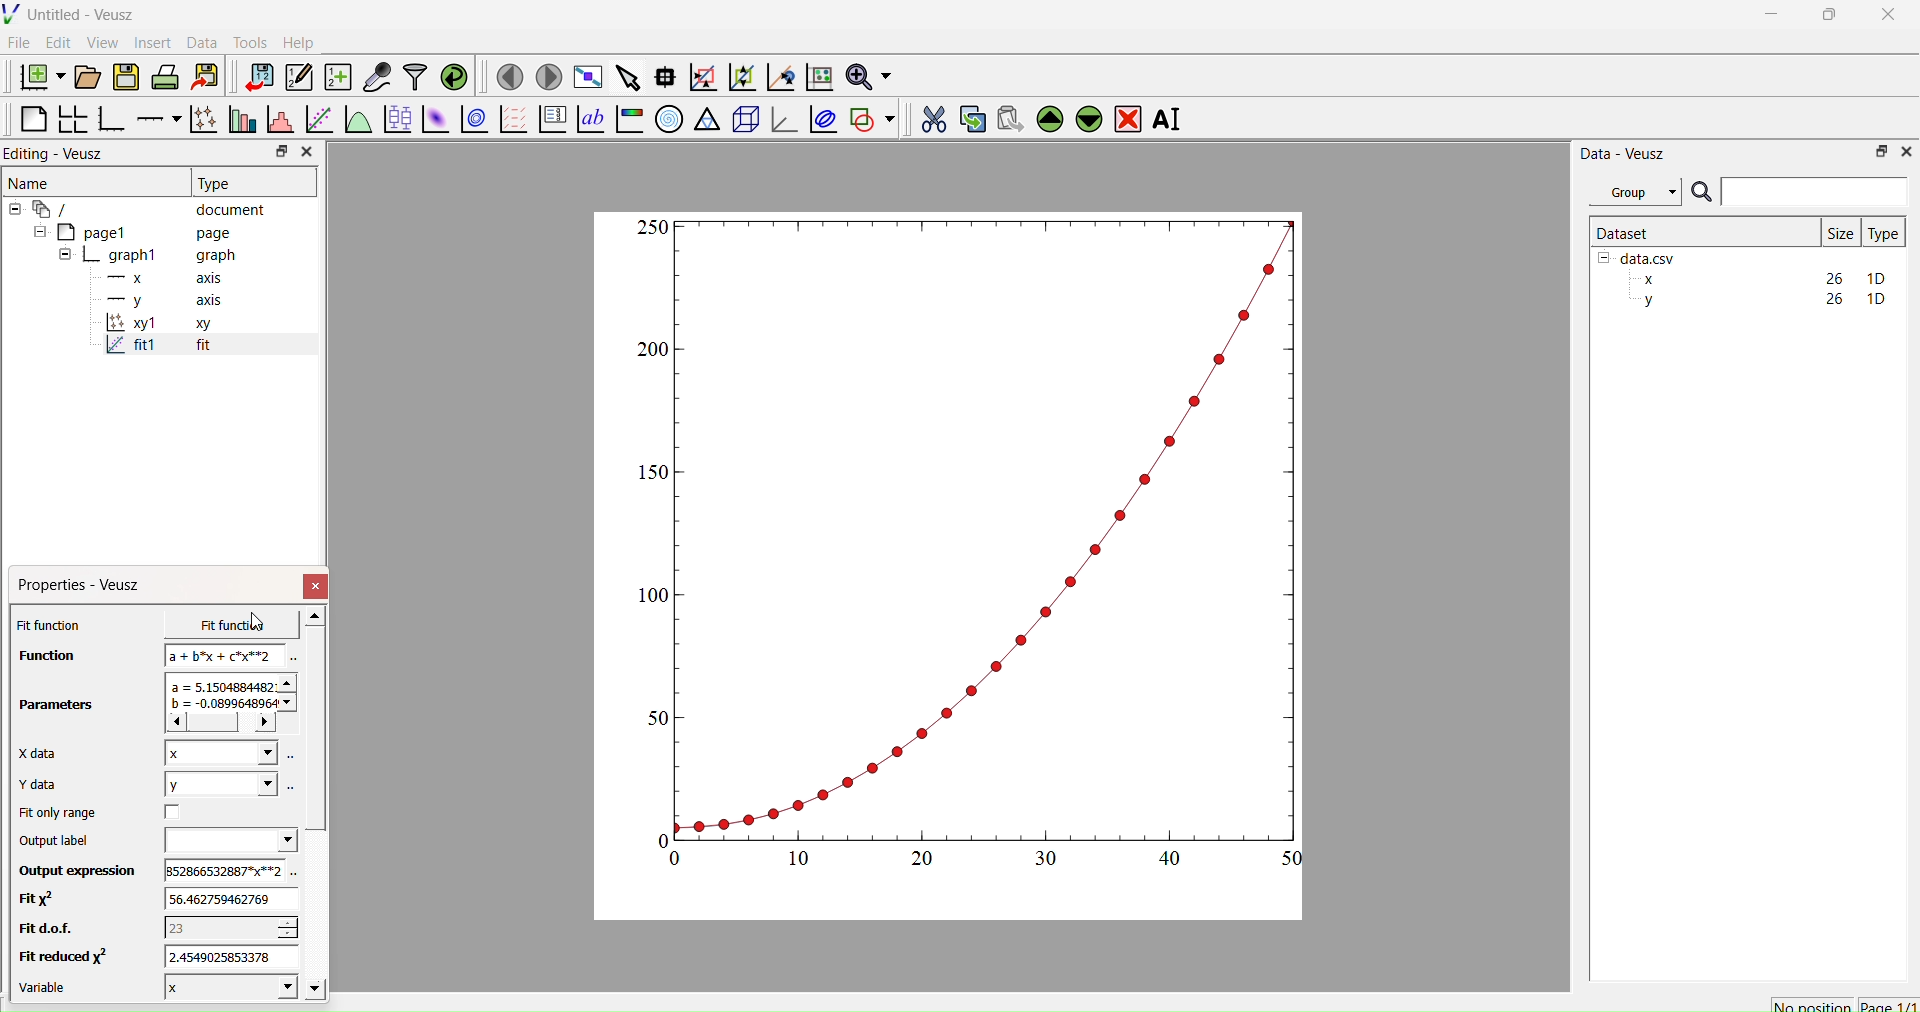 The height and width of the screenshot is (1012, 1920). What do you see at coordinates (220, 703) in the screenshot?
I see `a= 0 b=1 c = 0.5` at bounding box center [220, 703].